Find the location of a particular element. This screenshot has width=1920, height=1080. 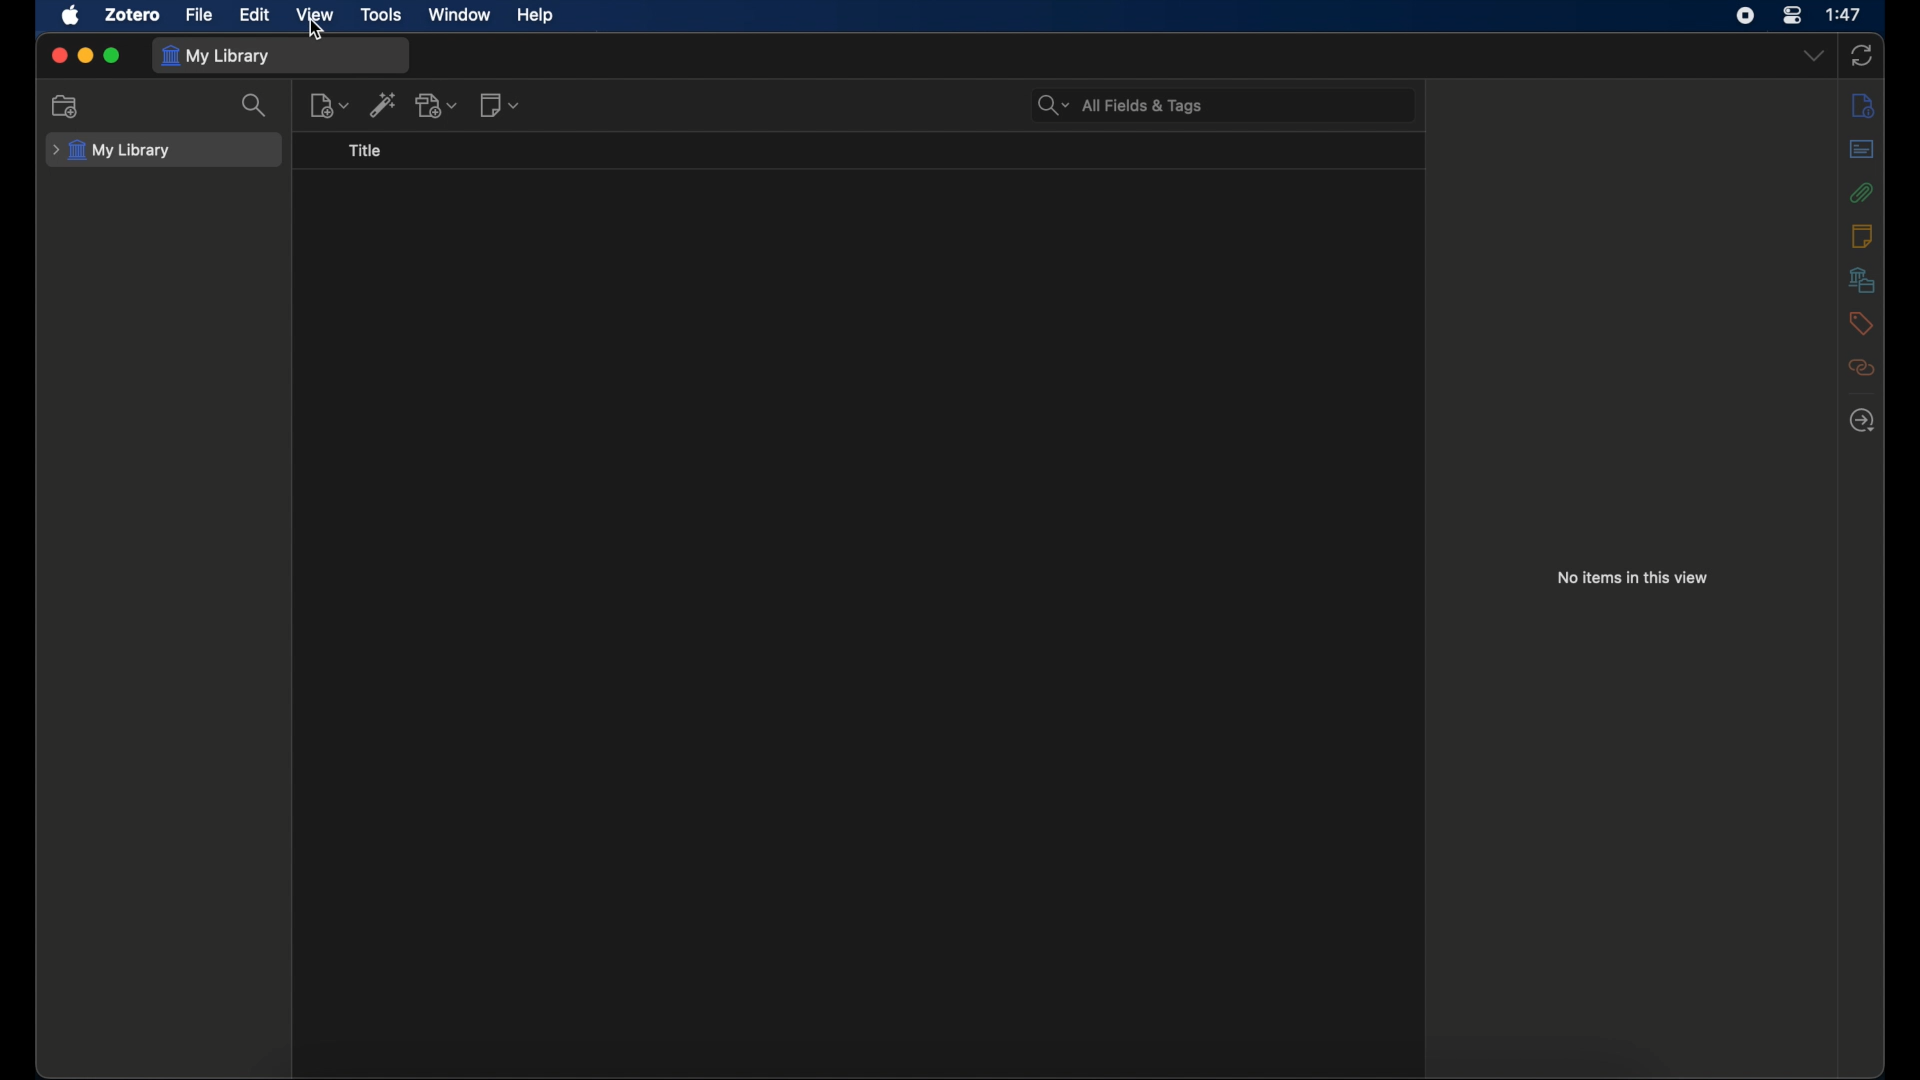

All fields & tags is located at coordinates (1120, 106).